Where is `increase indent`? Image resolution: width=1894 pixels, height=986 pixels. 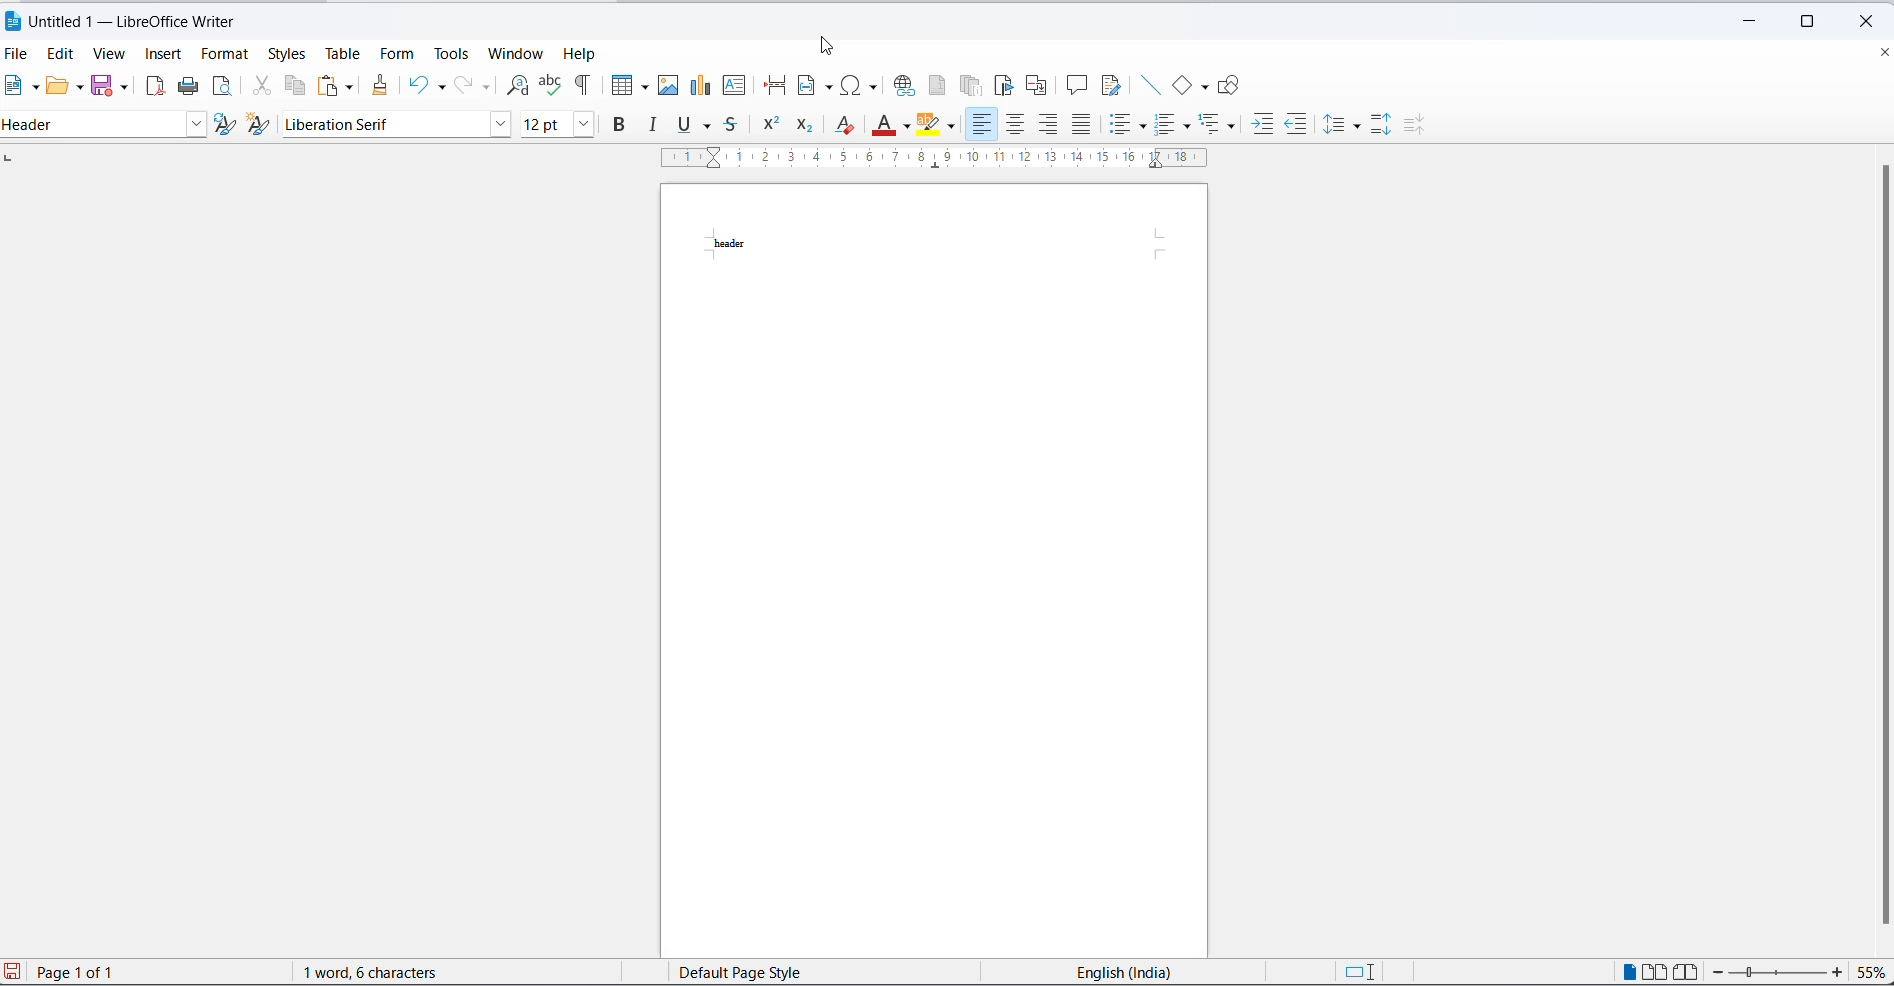
increase indent is located at coordinates (1263, 125).